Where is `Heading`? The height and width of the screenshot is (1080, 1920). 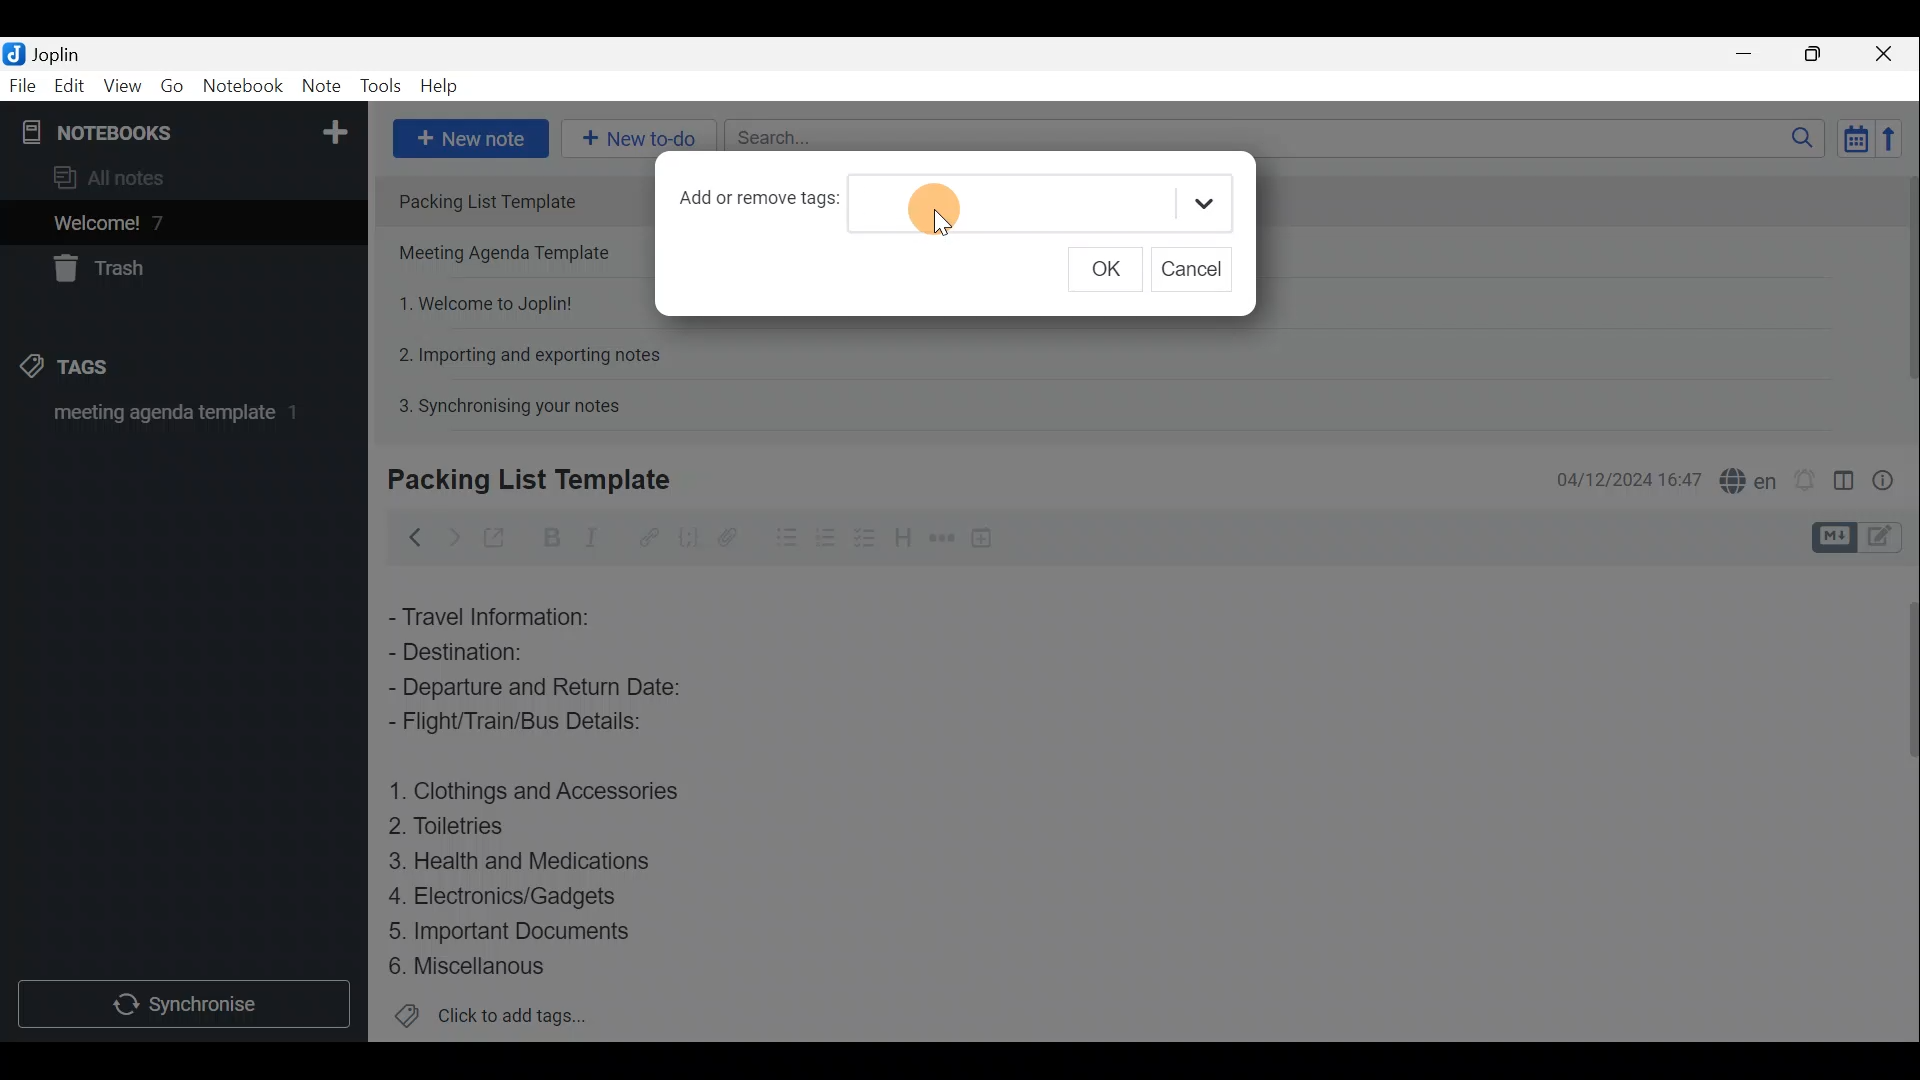
Heading is located at coordinates (905, 535).